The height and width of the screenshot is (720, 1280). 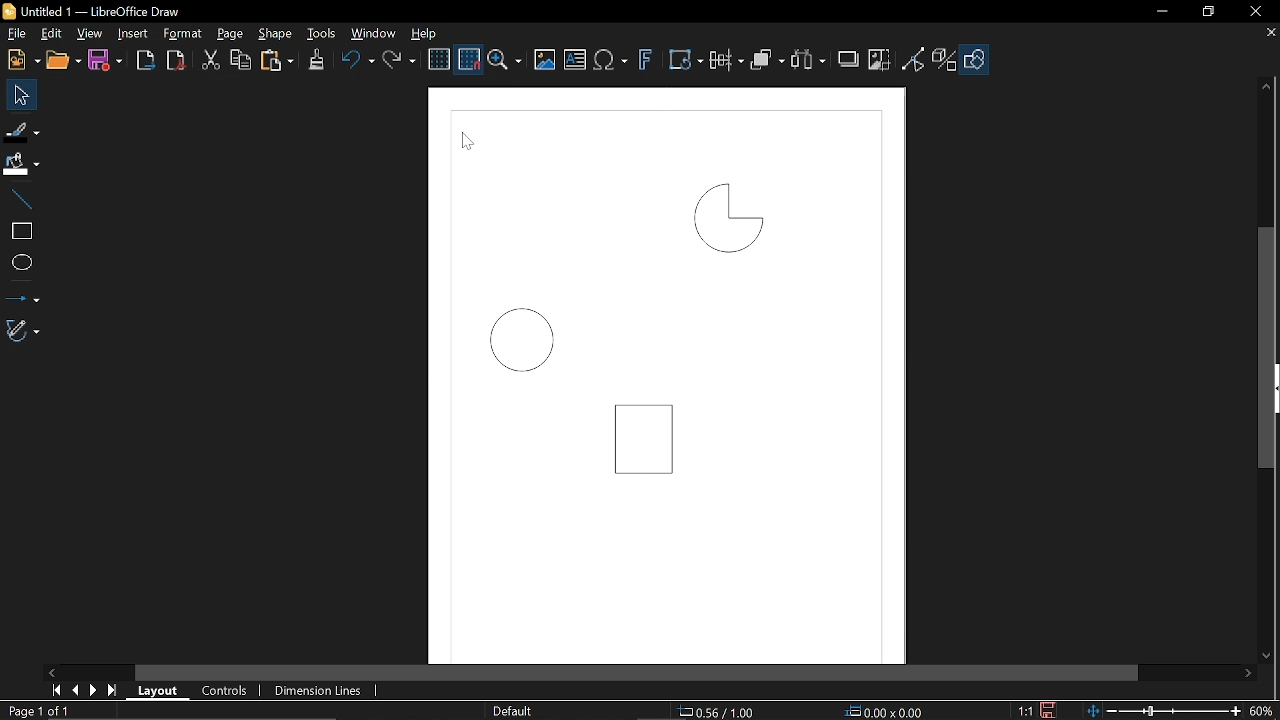 What do you see at coordinates (1287, 34) in the screenshot?
I see `Close tab` at bounding box center [1287, 34].